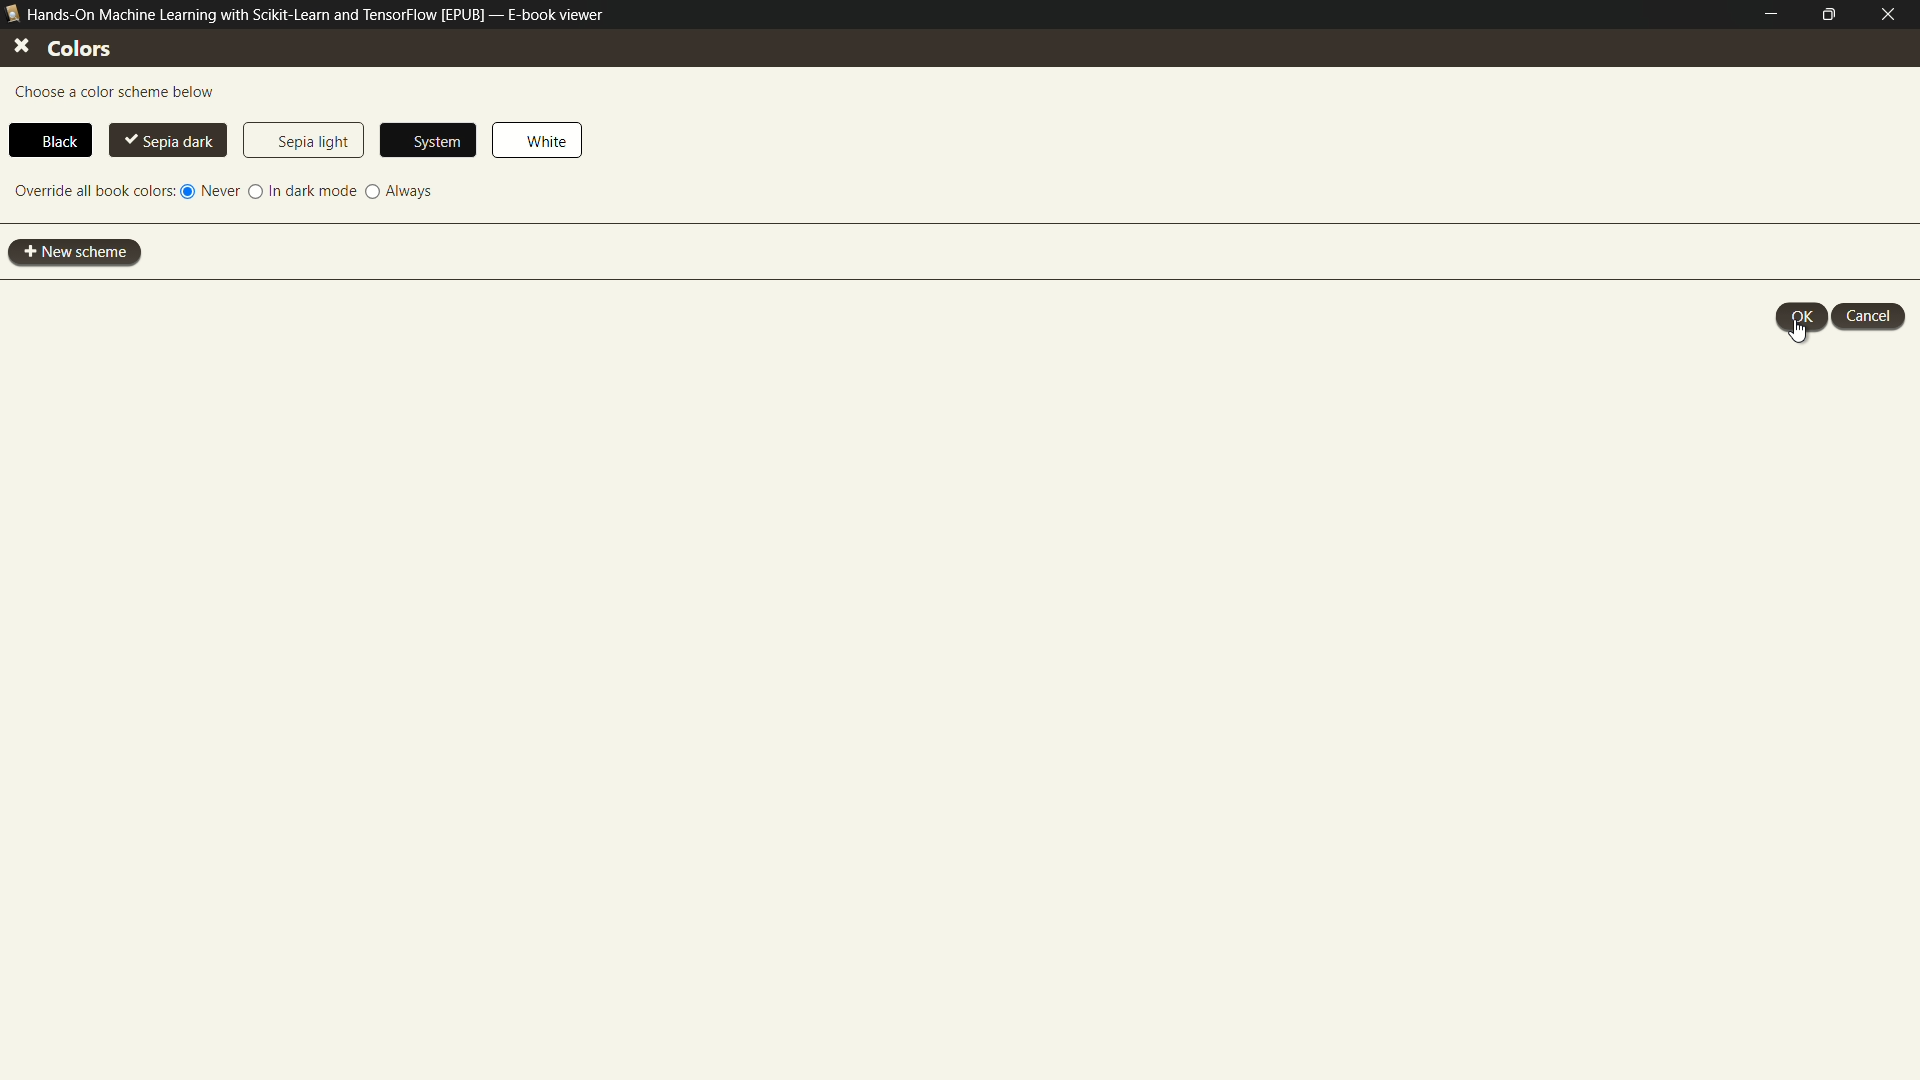  I want to click on system, so click(427, 140).